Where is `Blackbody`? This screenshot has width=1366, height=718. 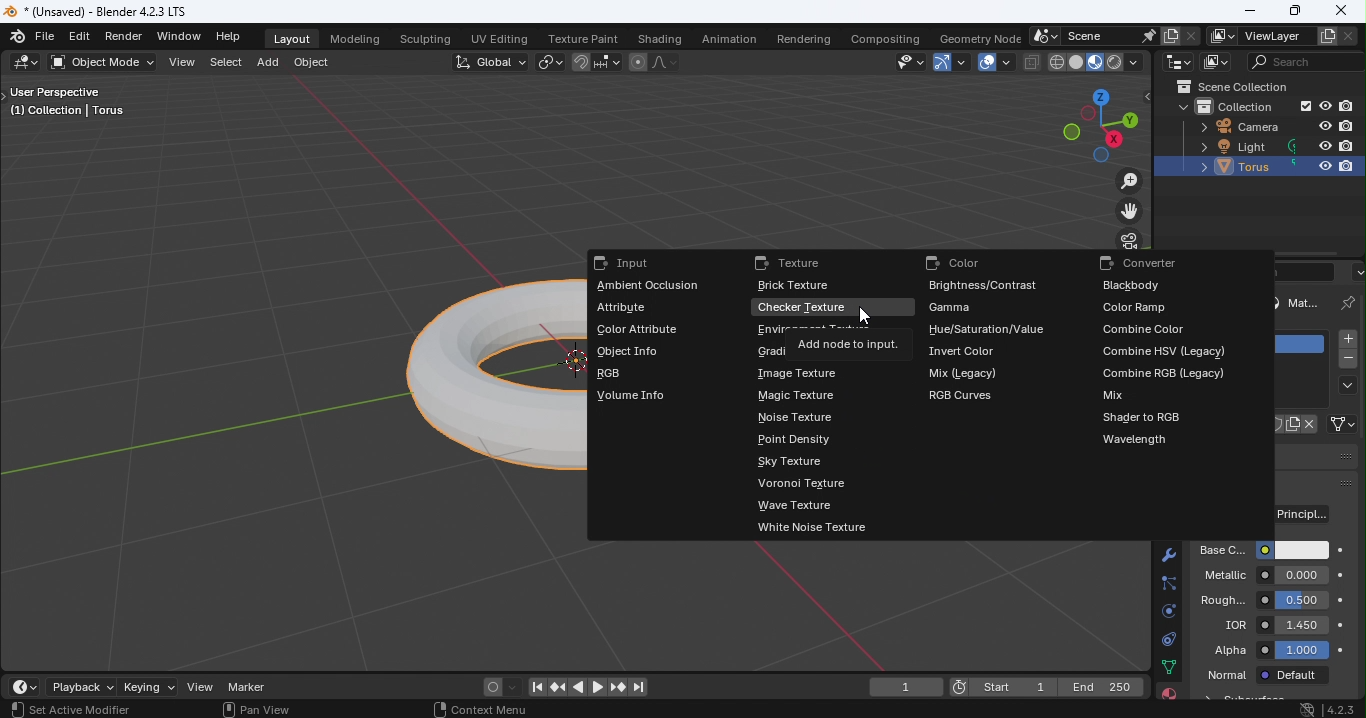 Blackbody is located at coordinates (1127, 286).